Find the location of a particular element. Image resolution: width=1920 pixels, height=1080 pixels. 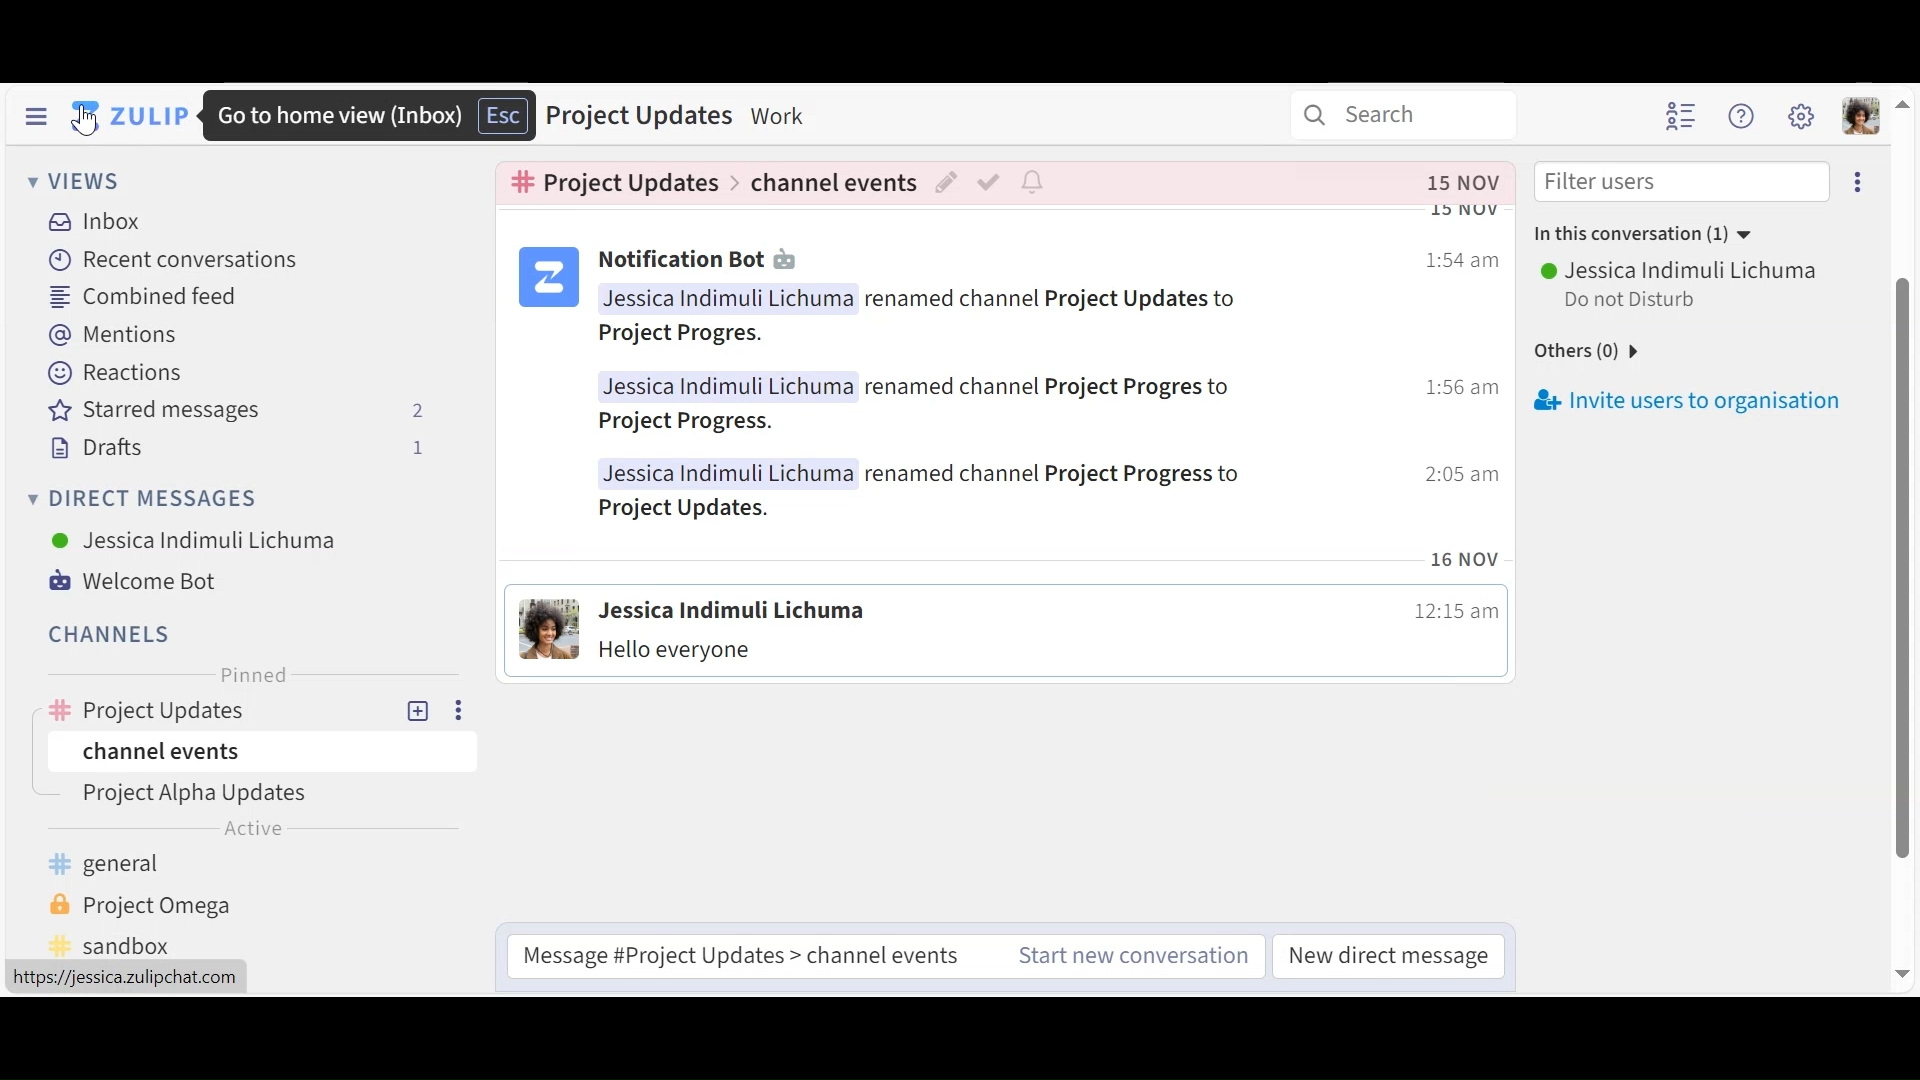

Starred messages is located at coordinates (245, 411).